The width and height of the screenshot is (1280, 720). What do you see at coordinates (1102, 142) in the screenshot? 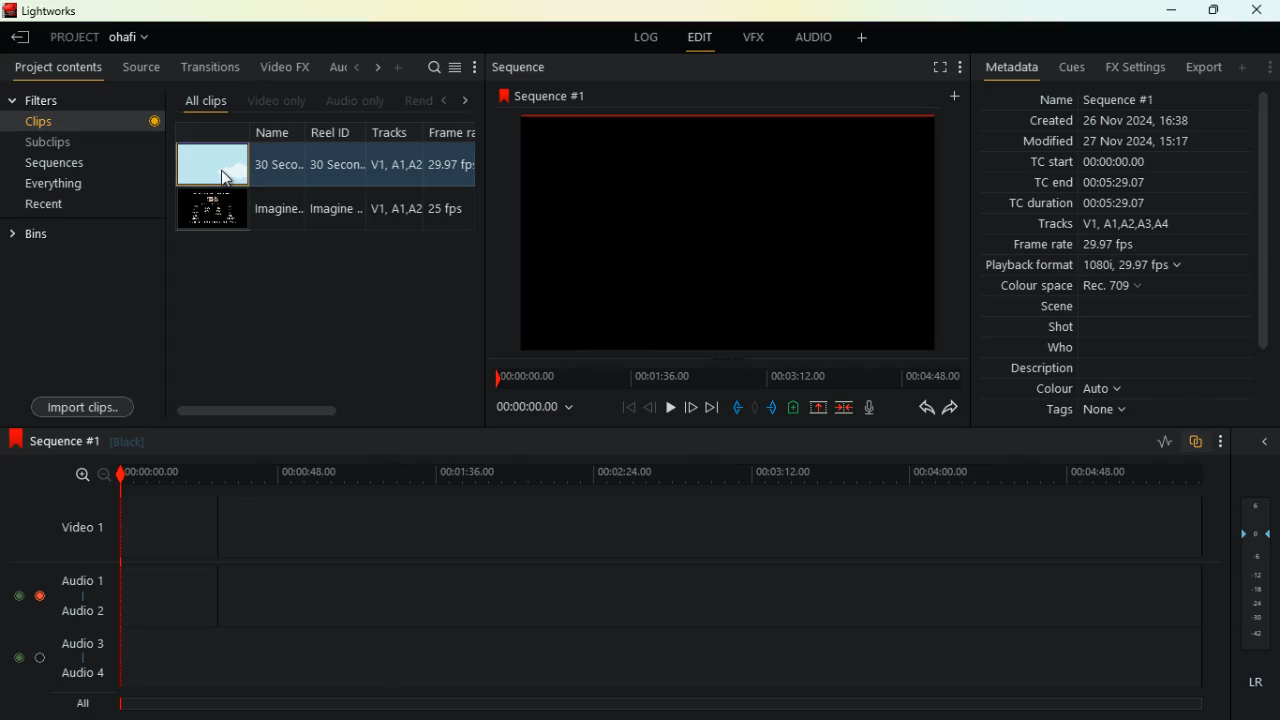
I see `modified` at bounding box center [1102, 142].